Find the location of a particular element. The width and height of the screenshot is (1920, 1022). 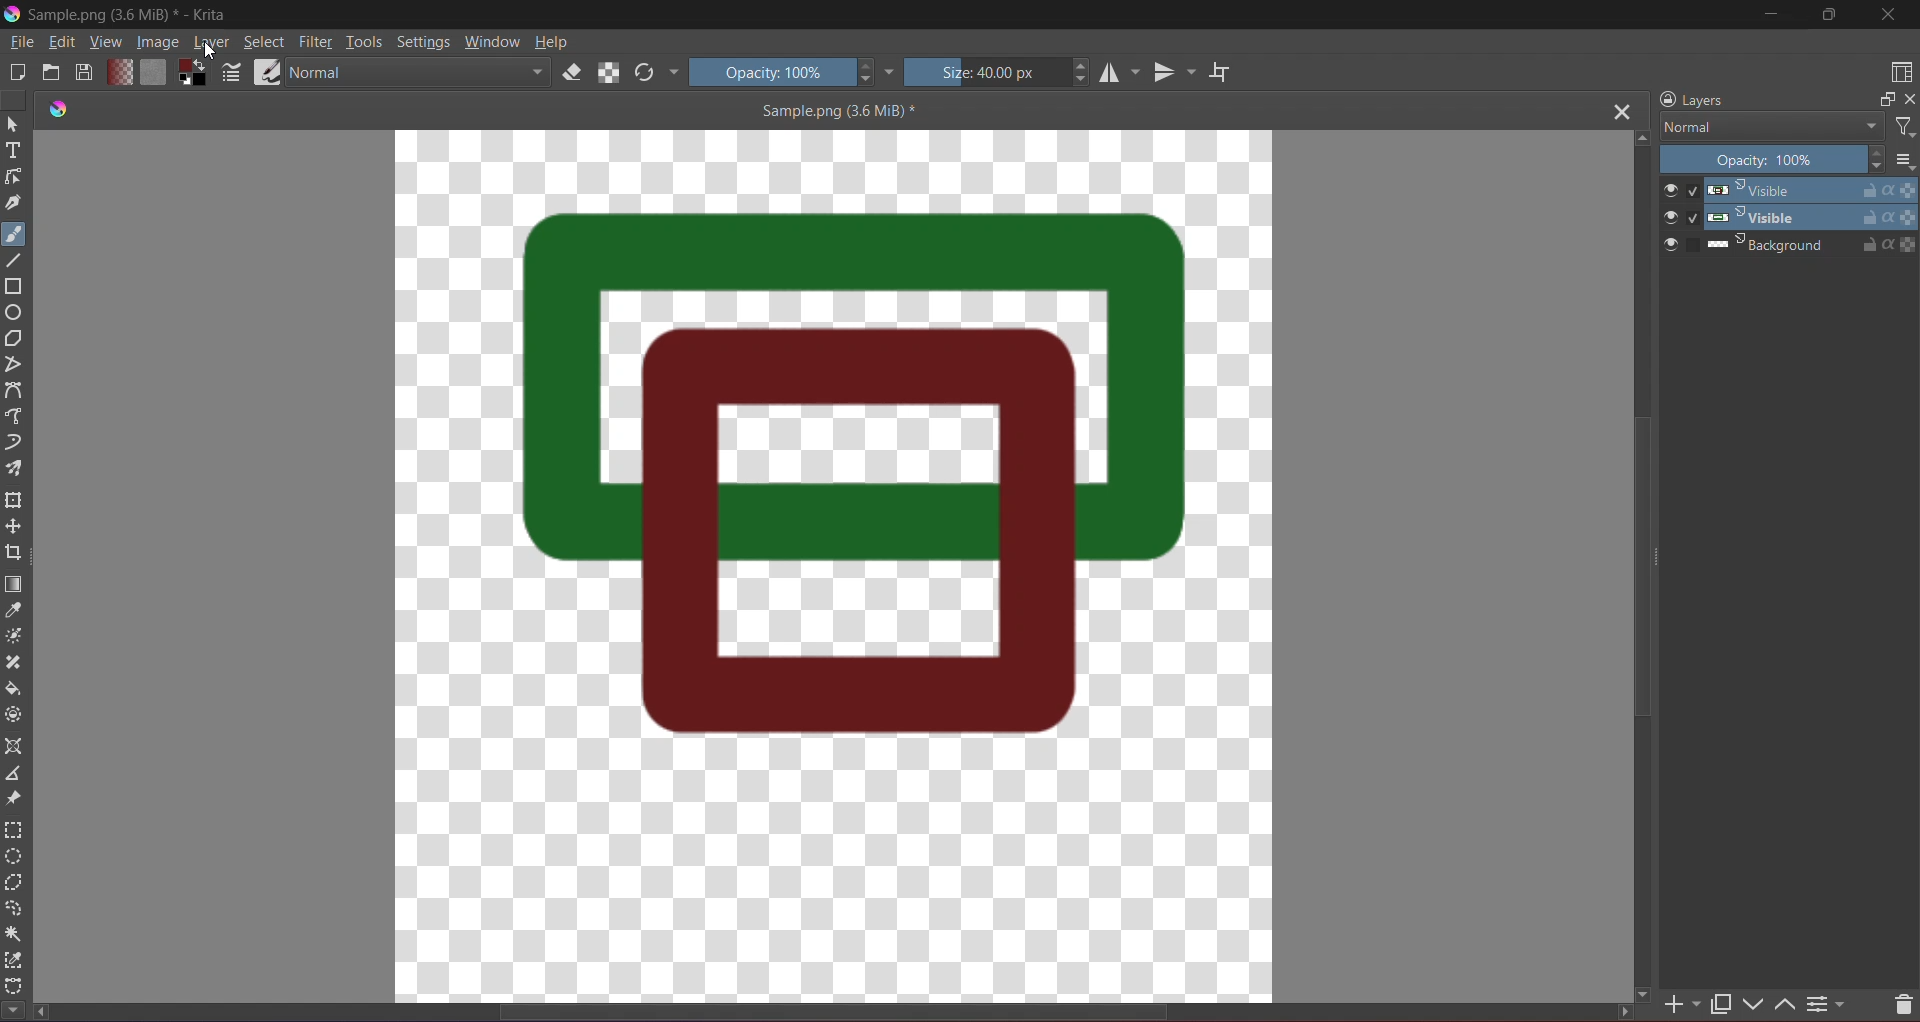

Polygonal Selection is located at coordinates (14, 885).